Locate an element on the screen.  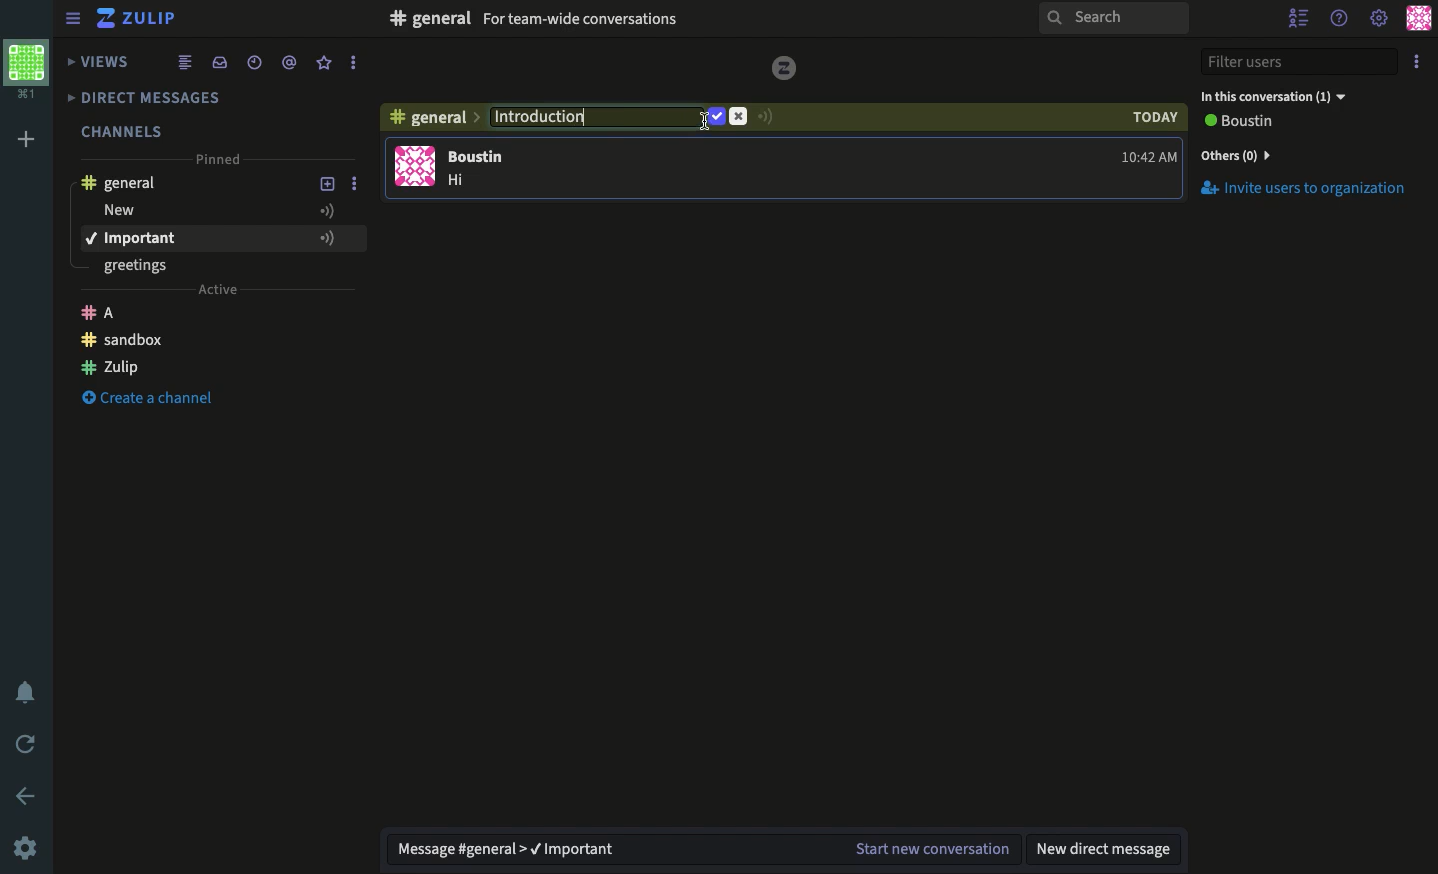
Menu is located at coordinates (74, 17).